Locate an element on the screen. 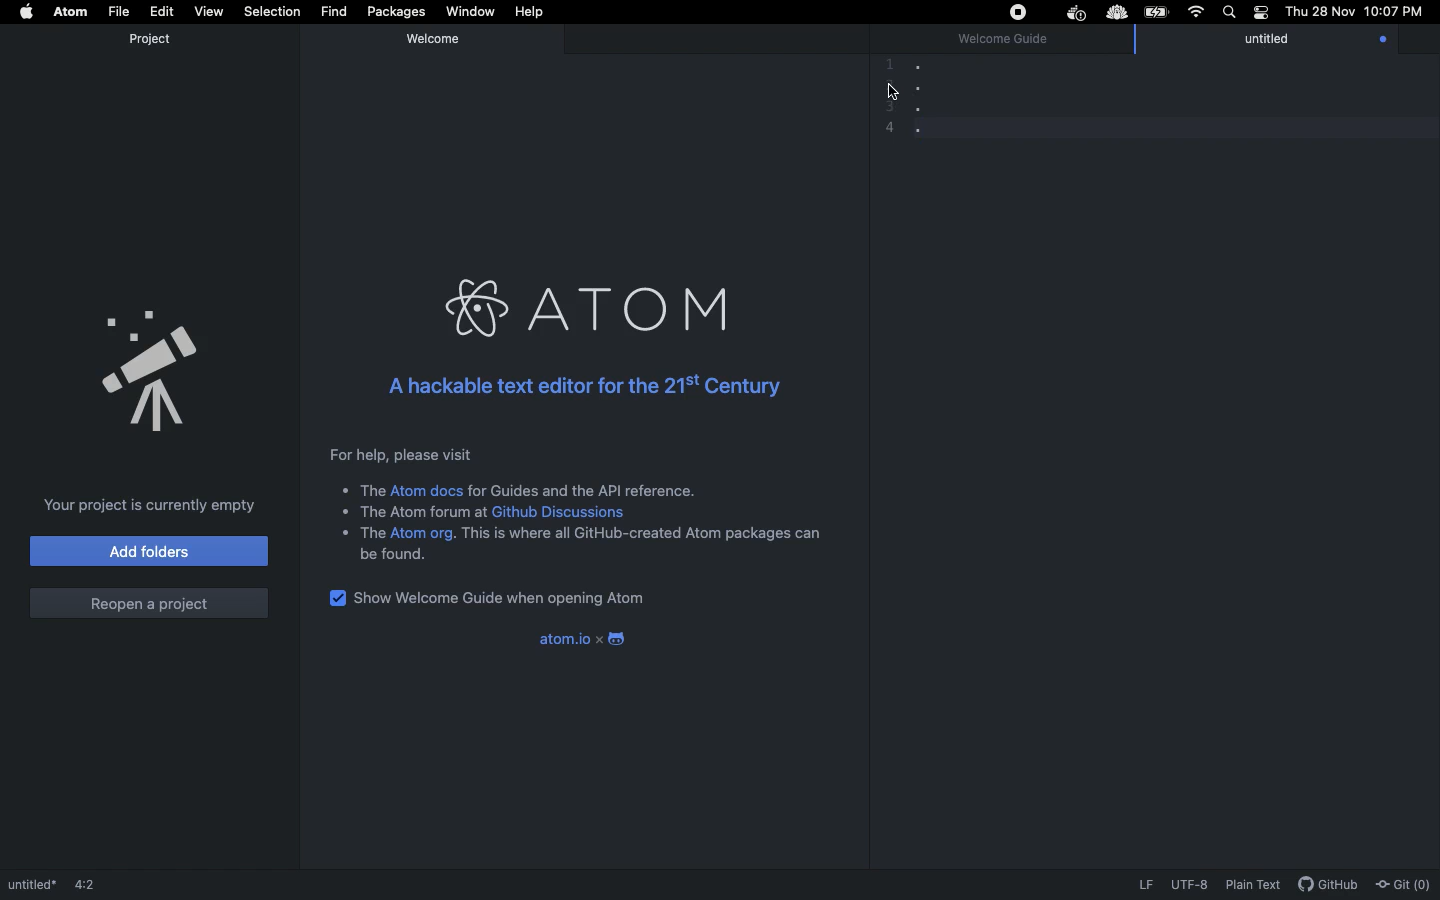  Logo is located at coordinates (615, 636).